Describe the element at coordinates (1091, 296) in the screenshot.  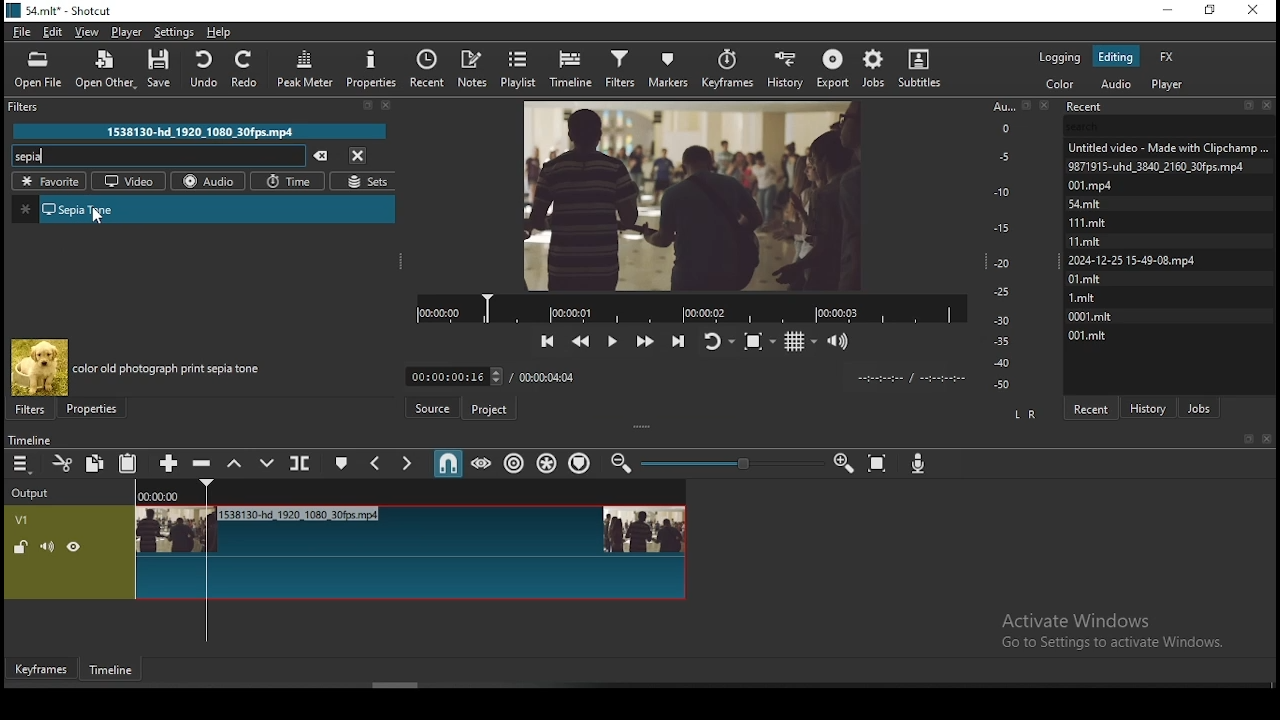
I see `1mit` at that location.